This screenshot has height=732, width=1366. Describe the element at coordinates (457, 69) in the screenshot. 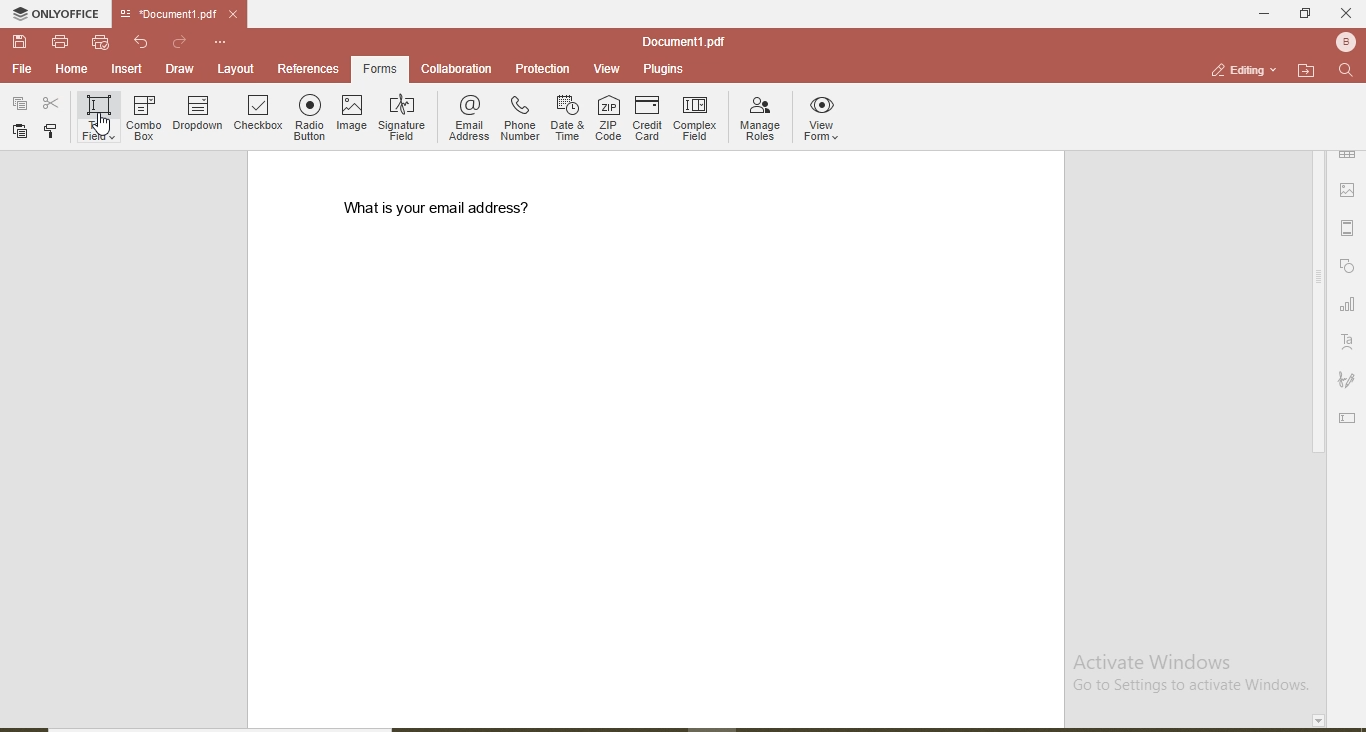

I see `collaboration` at that location.